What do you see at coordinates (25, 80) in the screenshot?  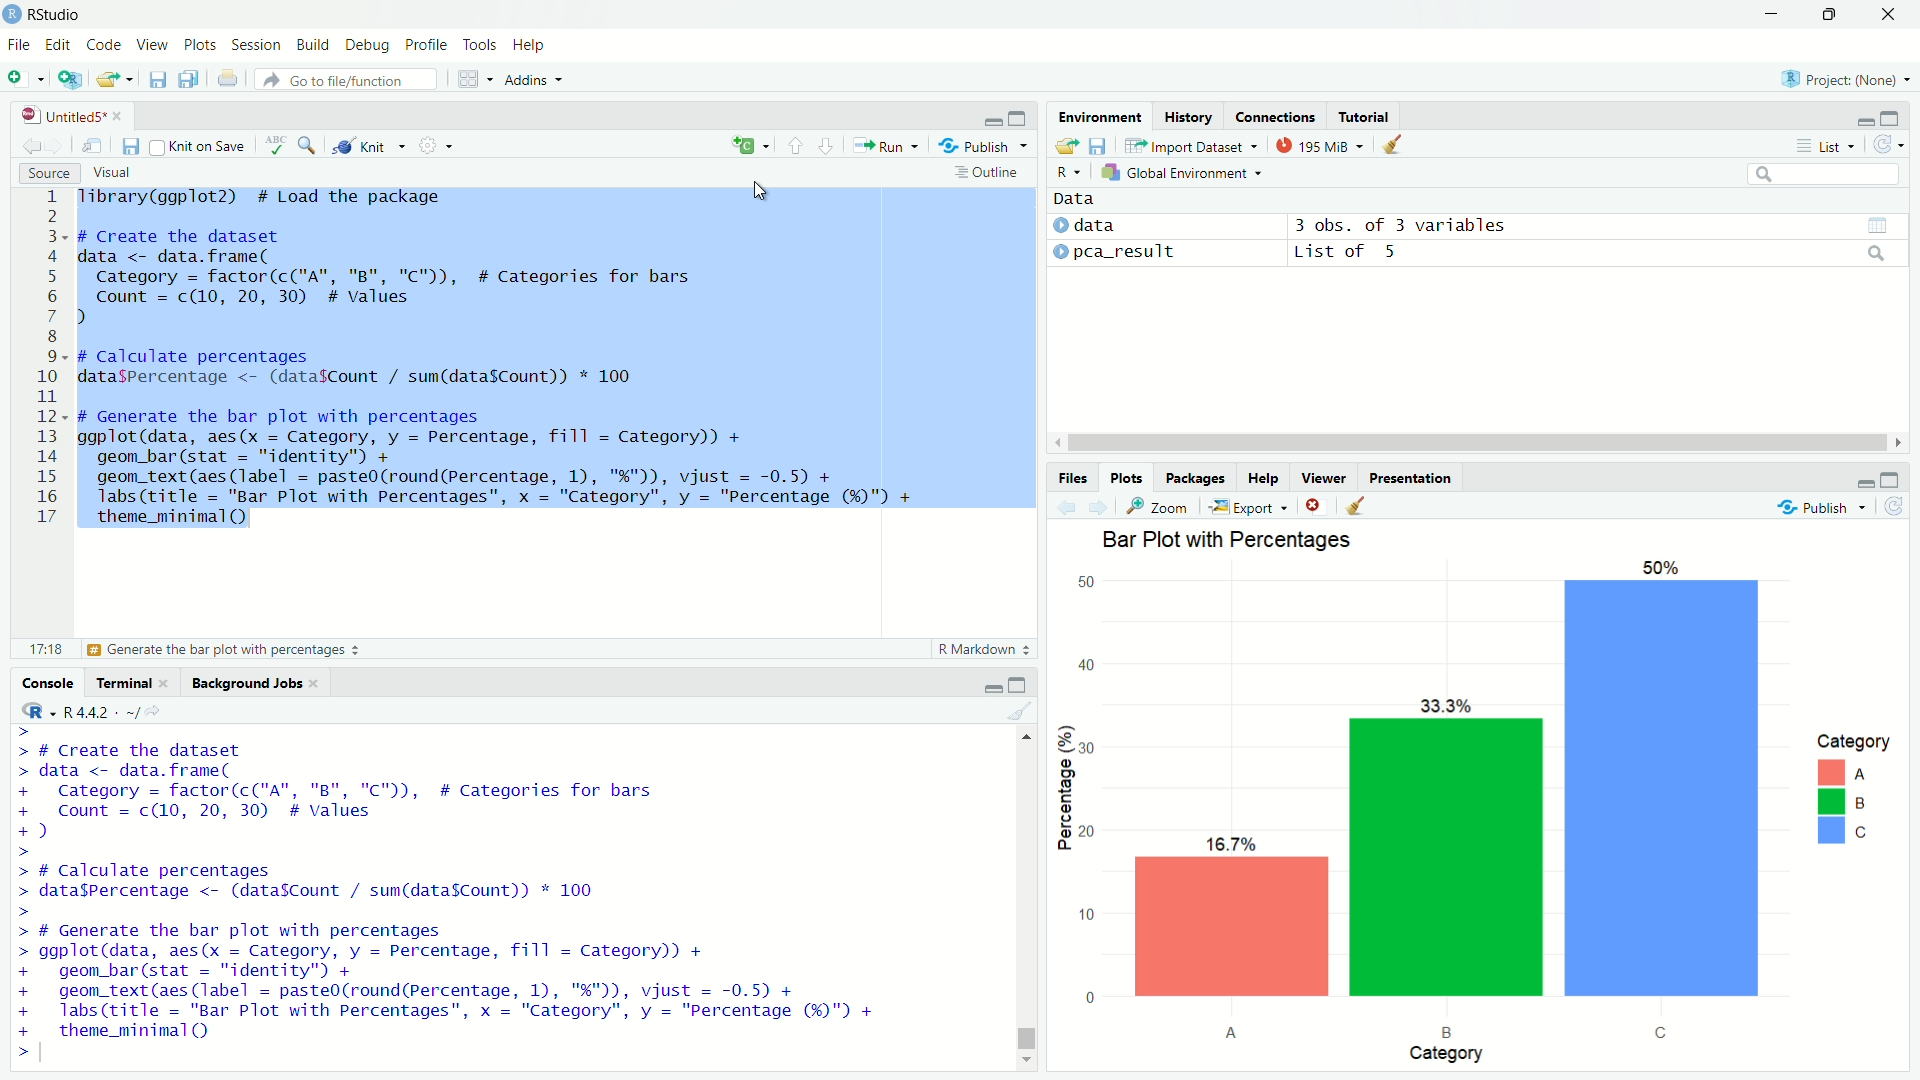 I see `new file` at bounding box center [25, 80].